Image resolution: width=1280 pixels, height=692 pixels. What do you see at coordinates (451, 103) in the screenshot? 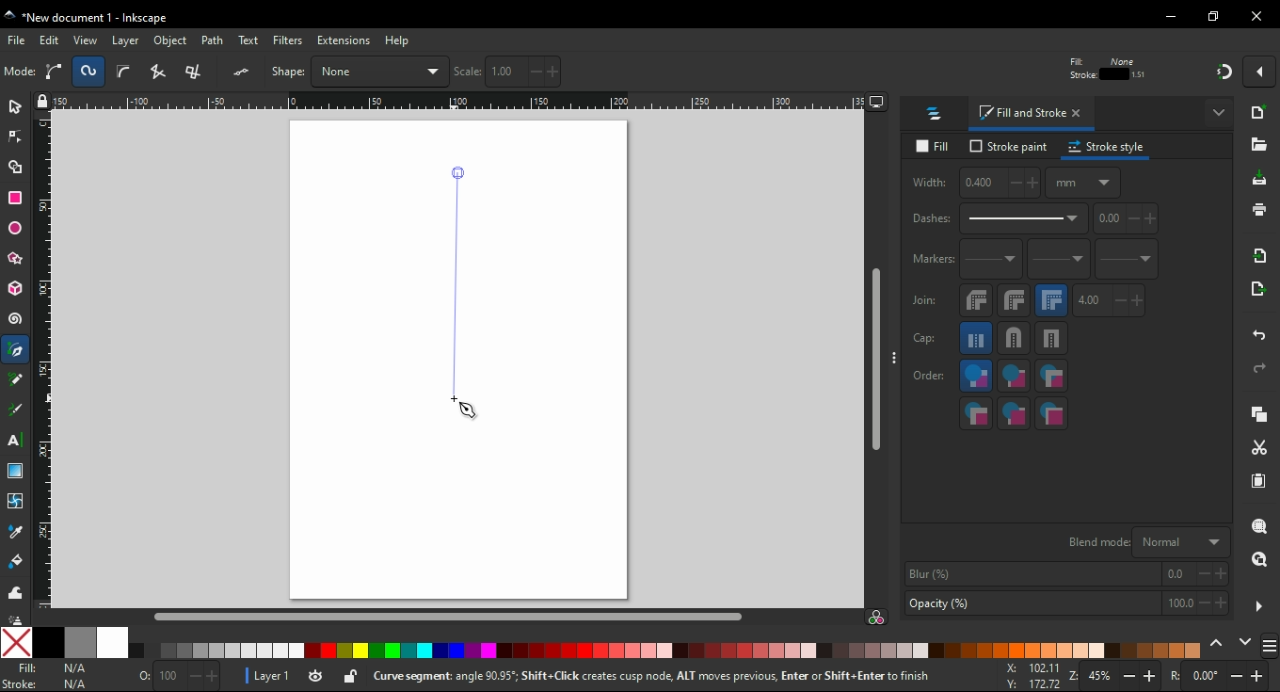
I see `Ruler` at bounding box center [451, 103].